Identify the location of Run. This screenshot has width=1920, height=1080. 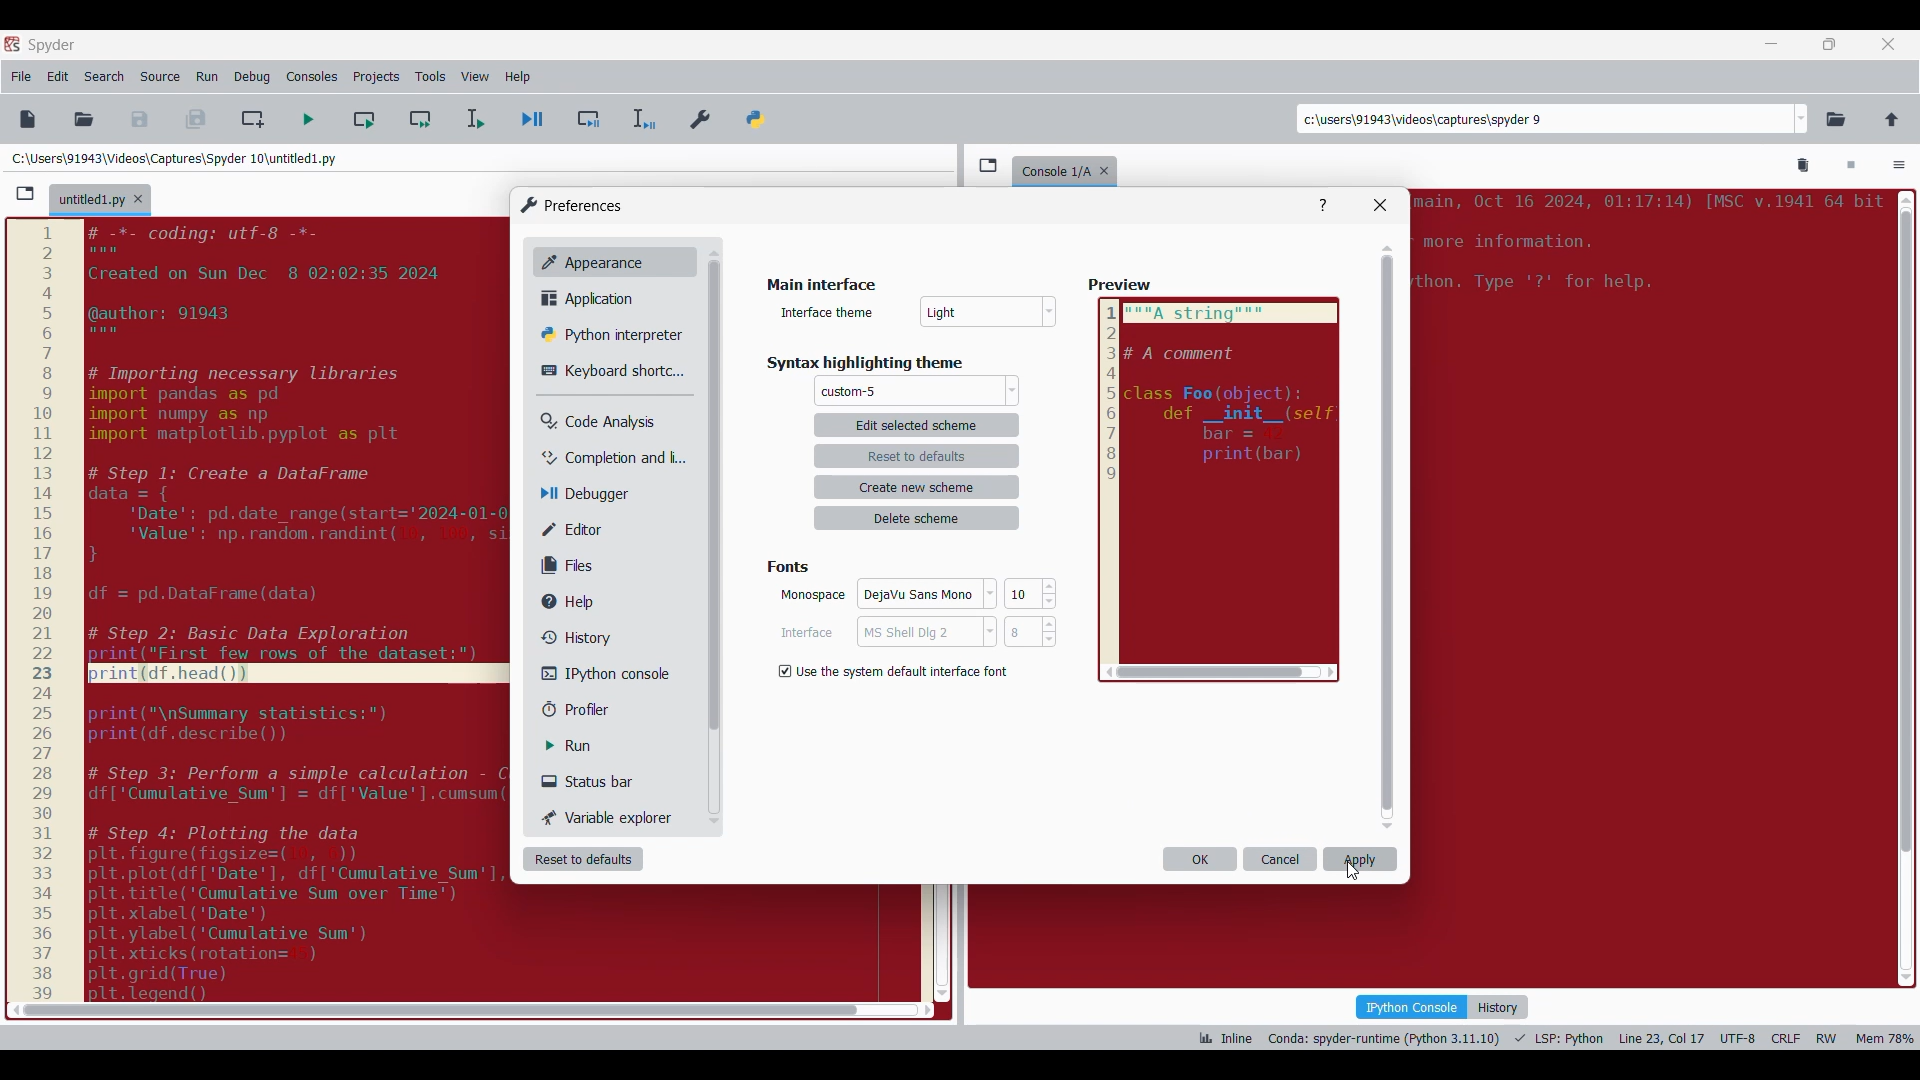
(583, 746).